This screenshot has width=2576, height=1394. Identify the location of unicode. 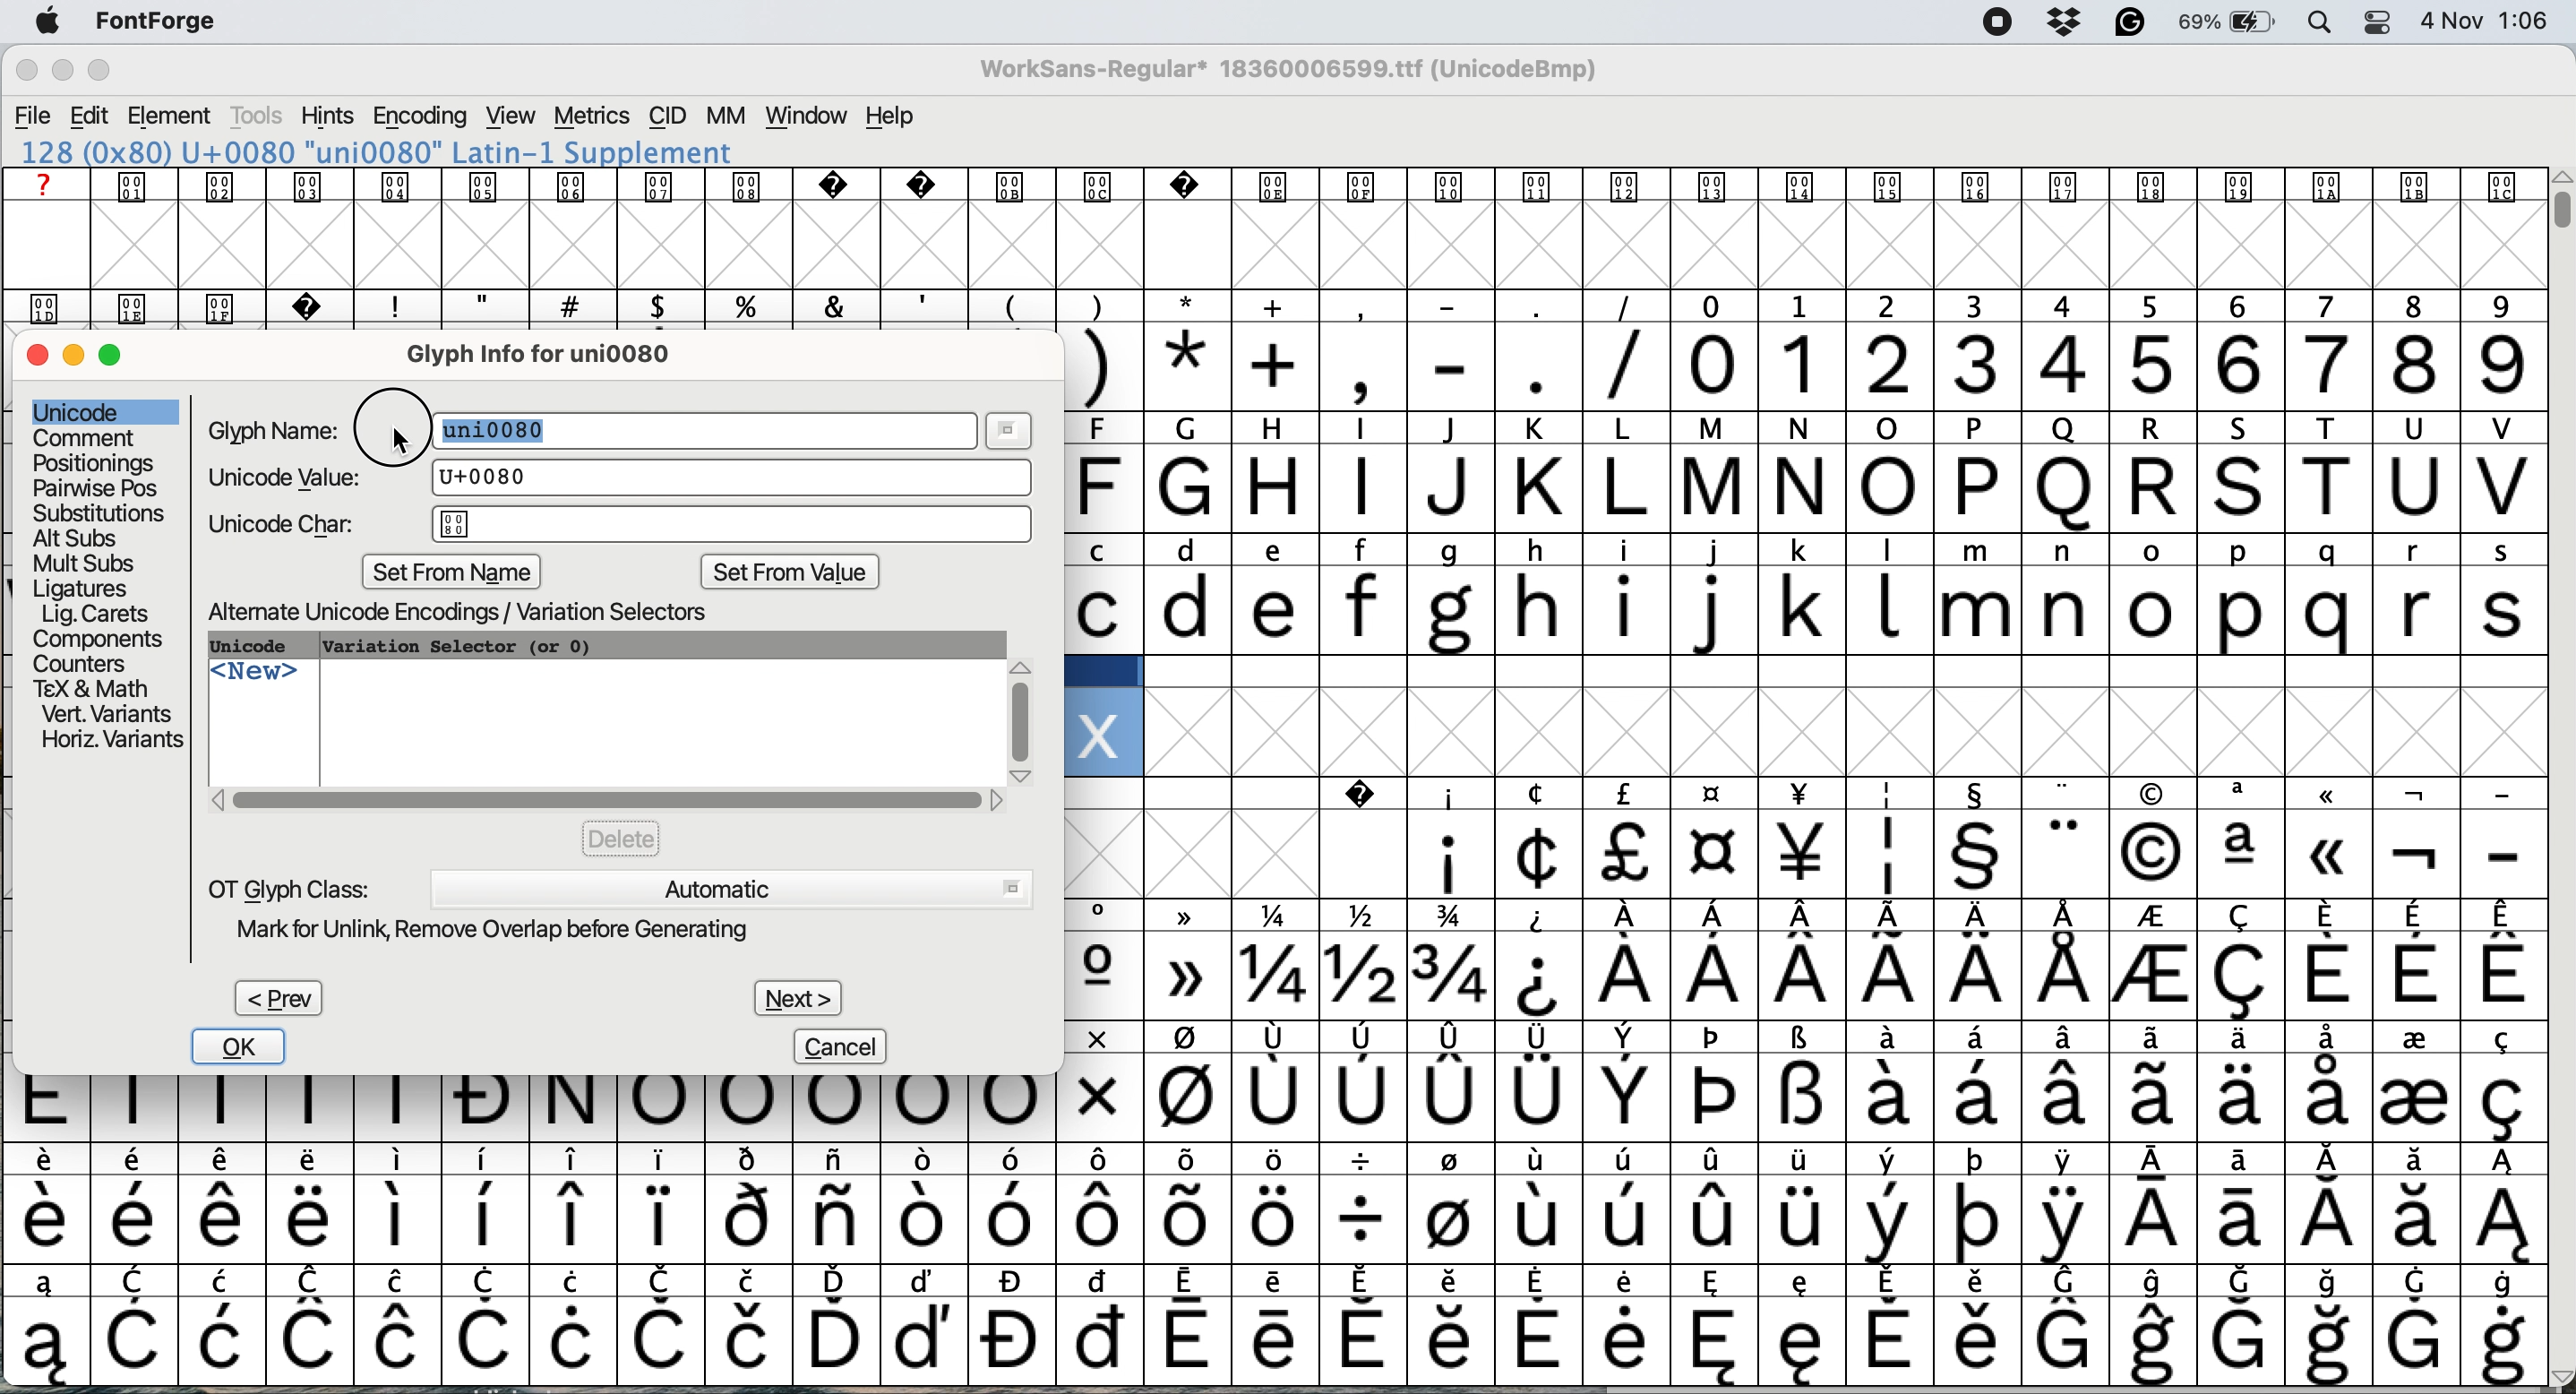
(261, 647).